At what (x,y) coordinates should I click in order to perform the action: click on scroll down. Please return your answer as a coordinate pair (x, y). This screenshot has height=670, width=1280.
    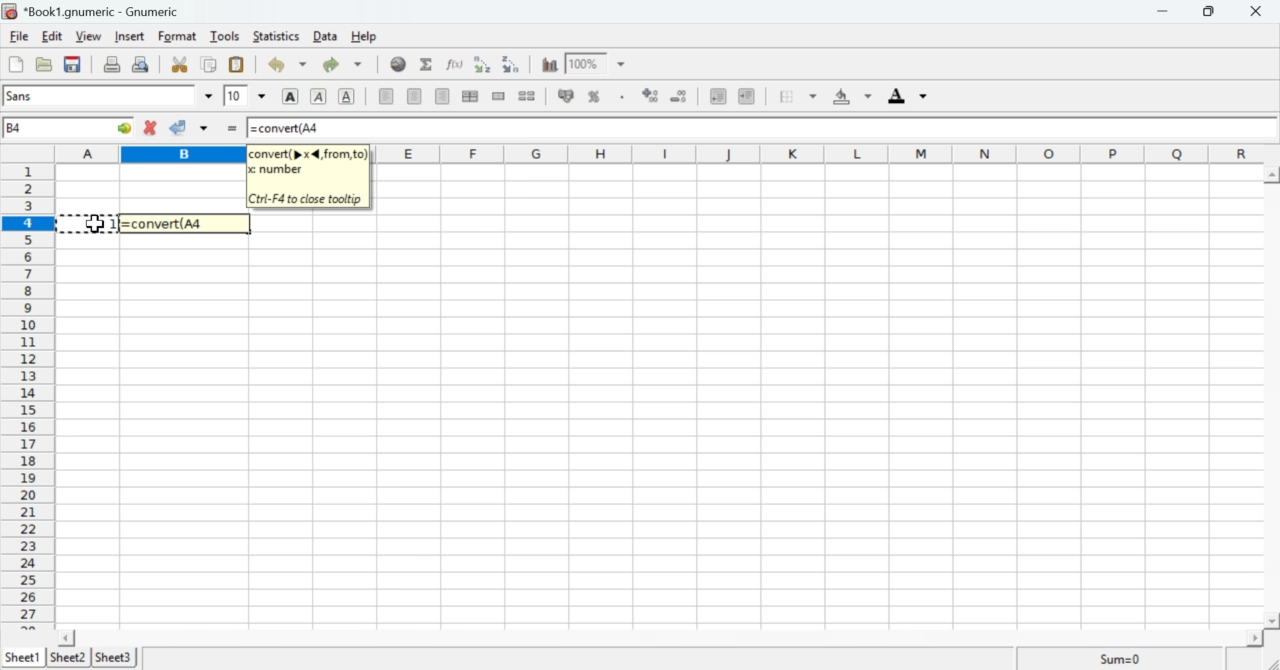
    Looking at the image, I should click on (1272, 621).